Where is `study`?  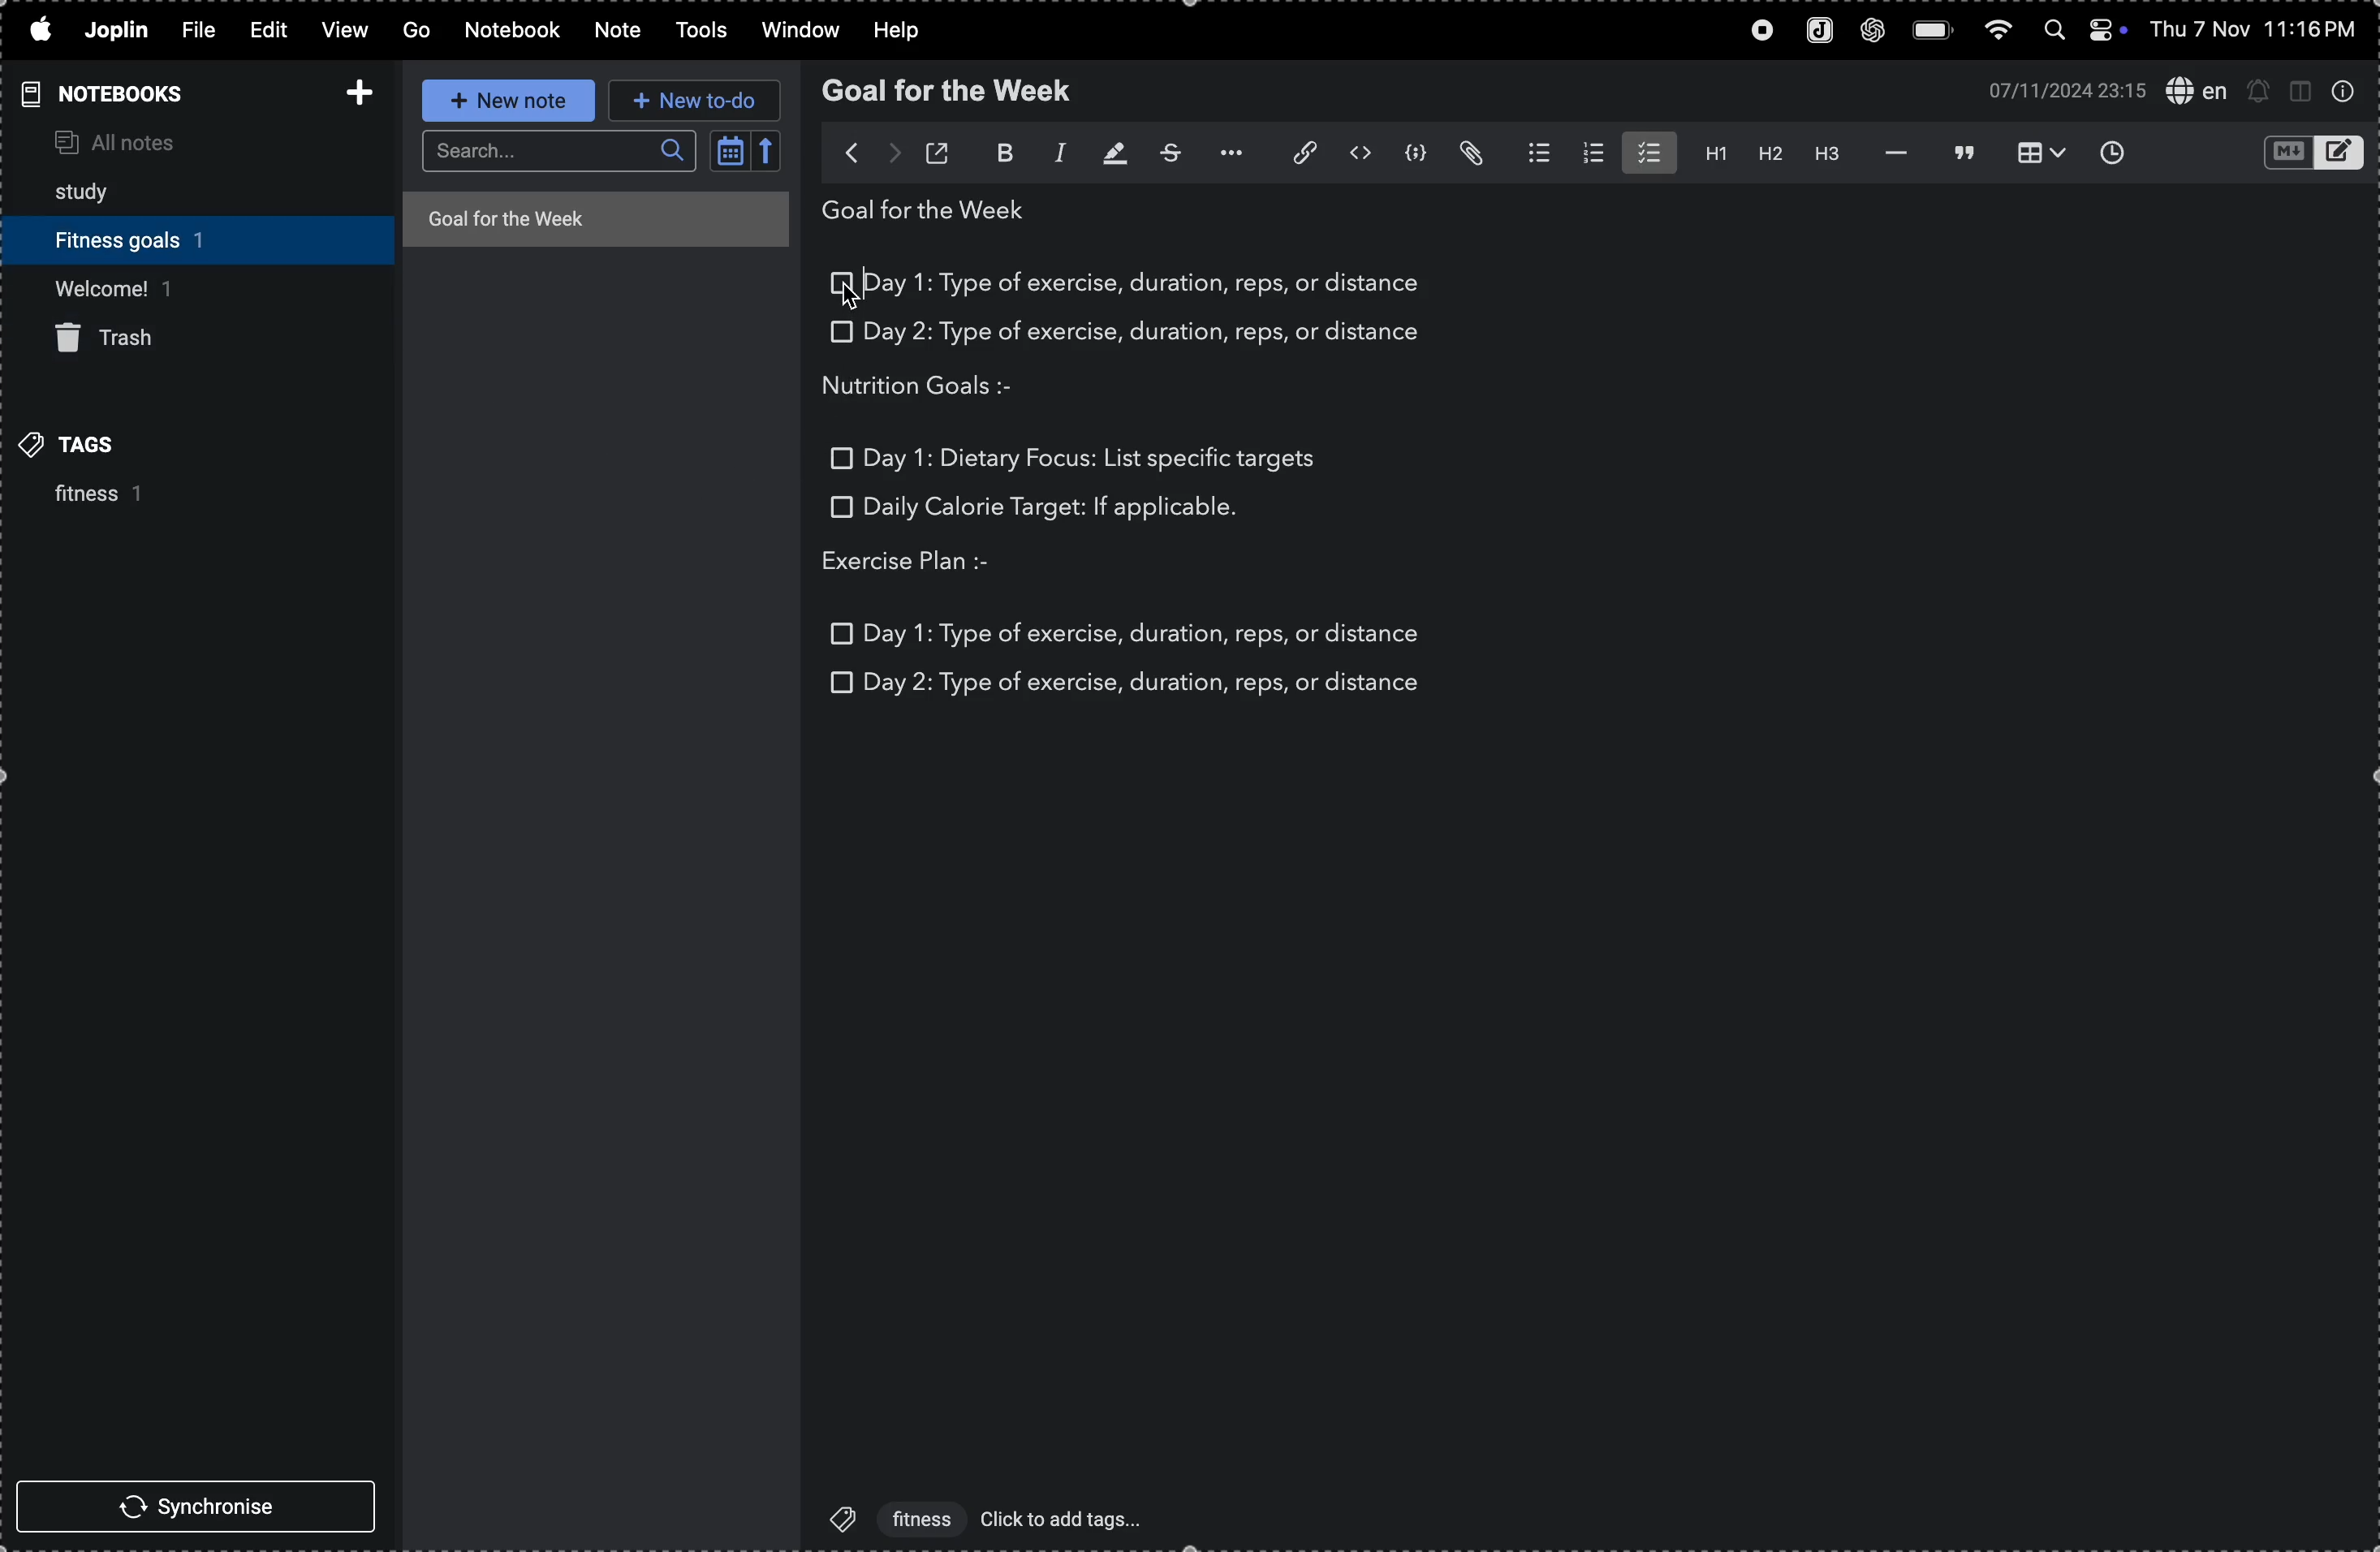 study is located at coordinates (97, 187).